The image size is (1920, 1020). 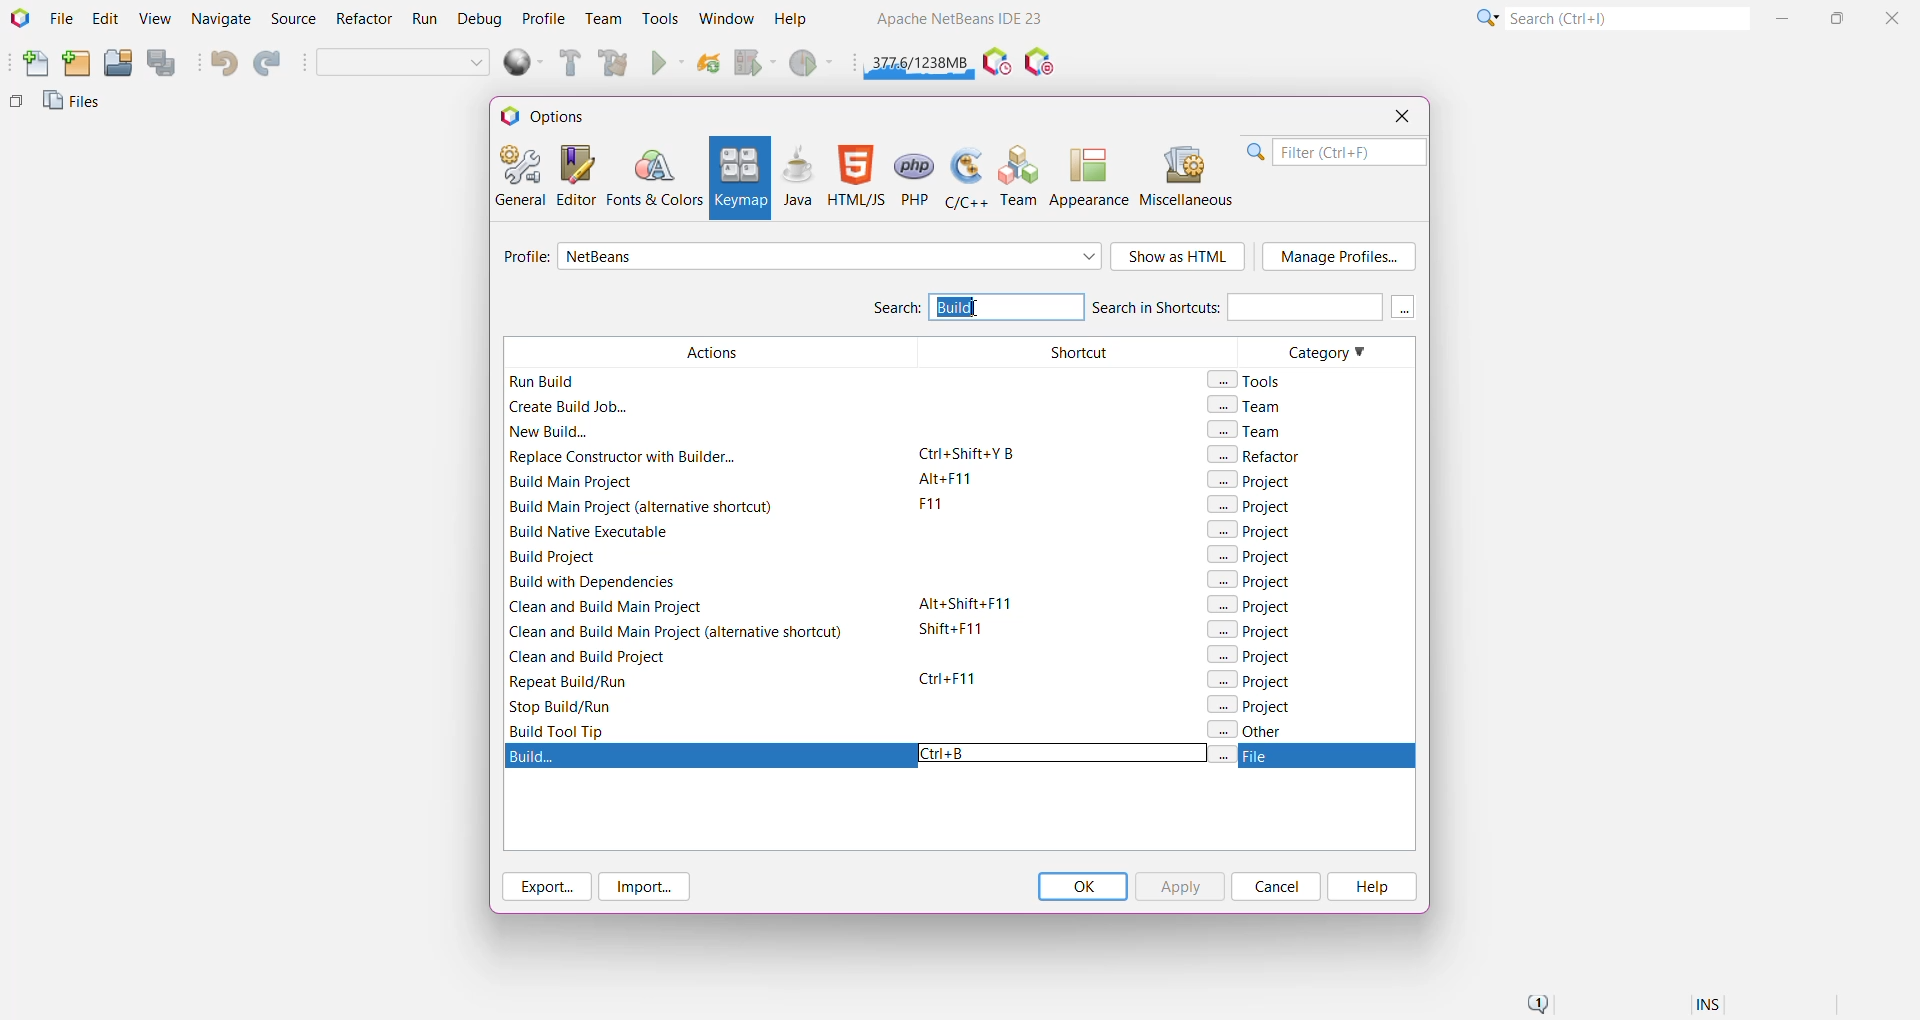 I want to click on File, so click(x=61, y=19).